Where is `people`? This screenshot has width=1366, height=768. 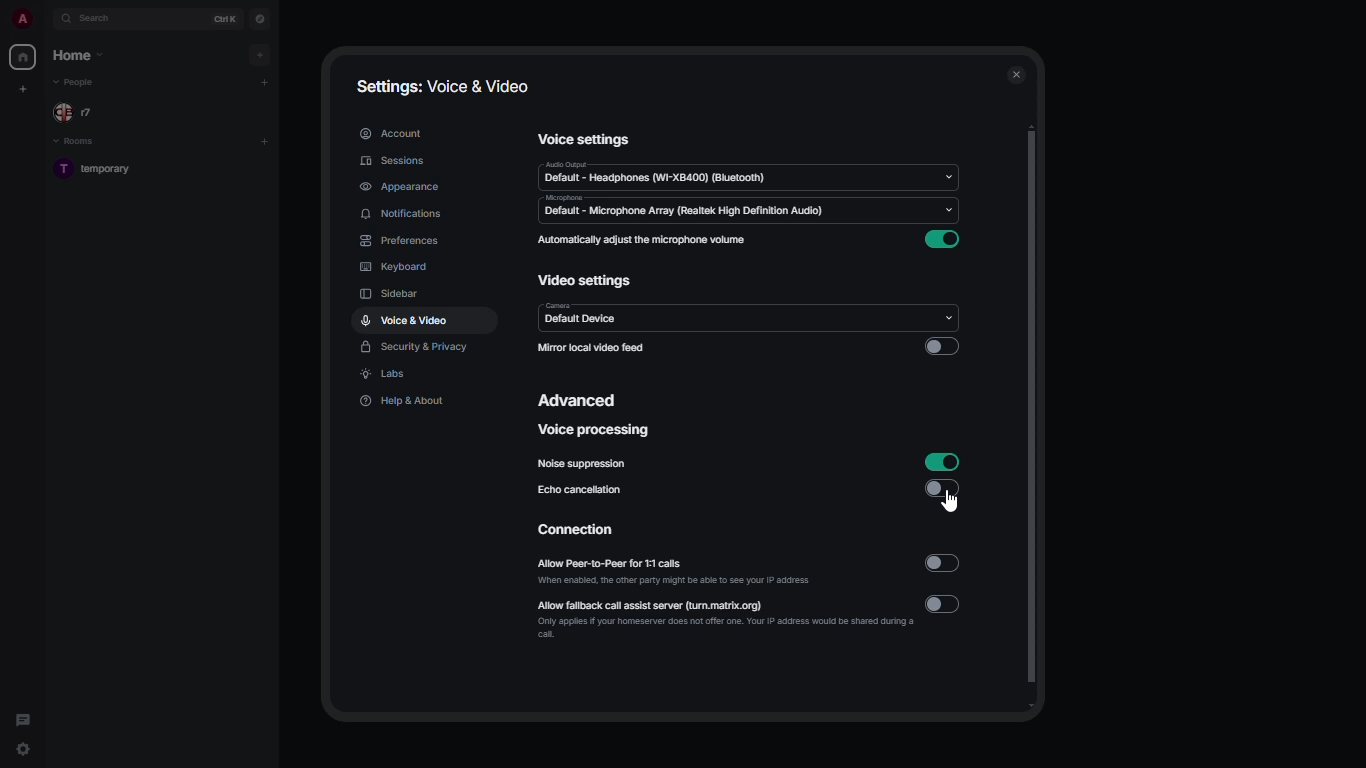 people is located at coordinates (77, 113).